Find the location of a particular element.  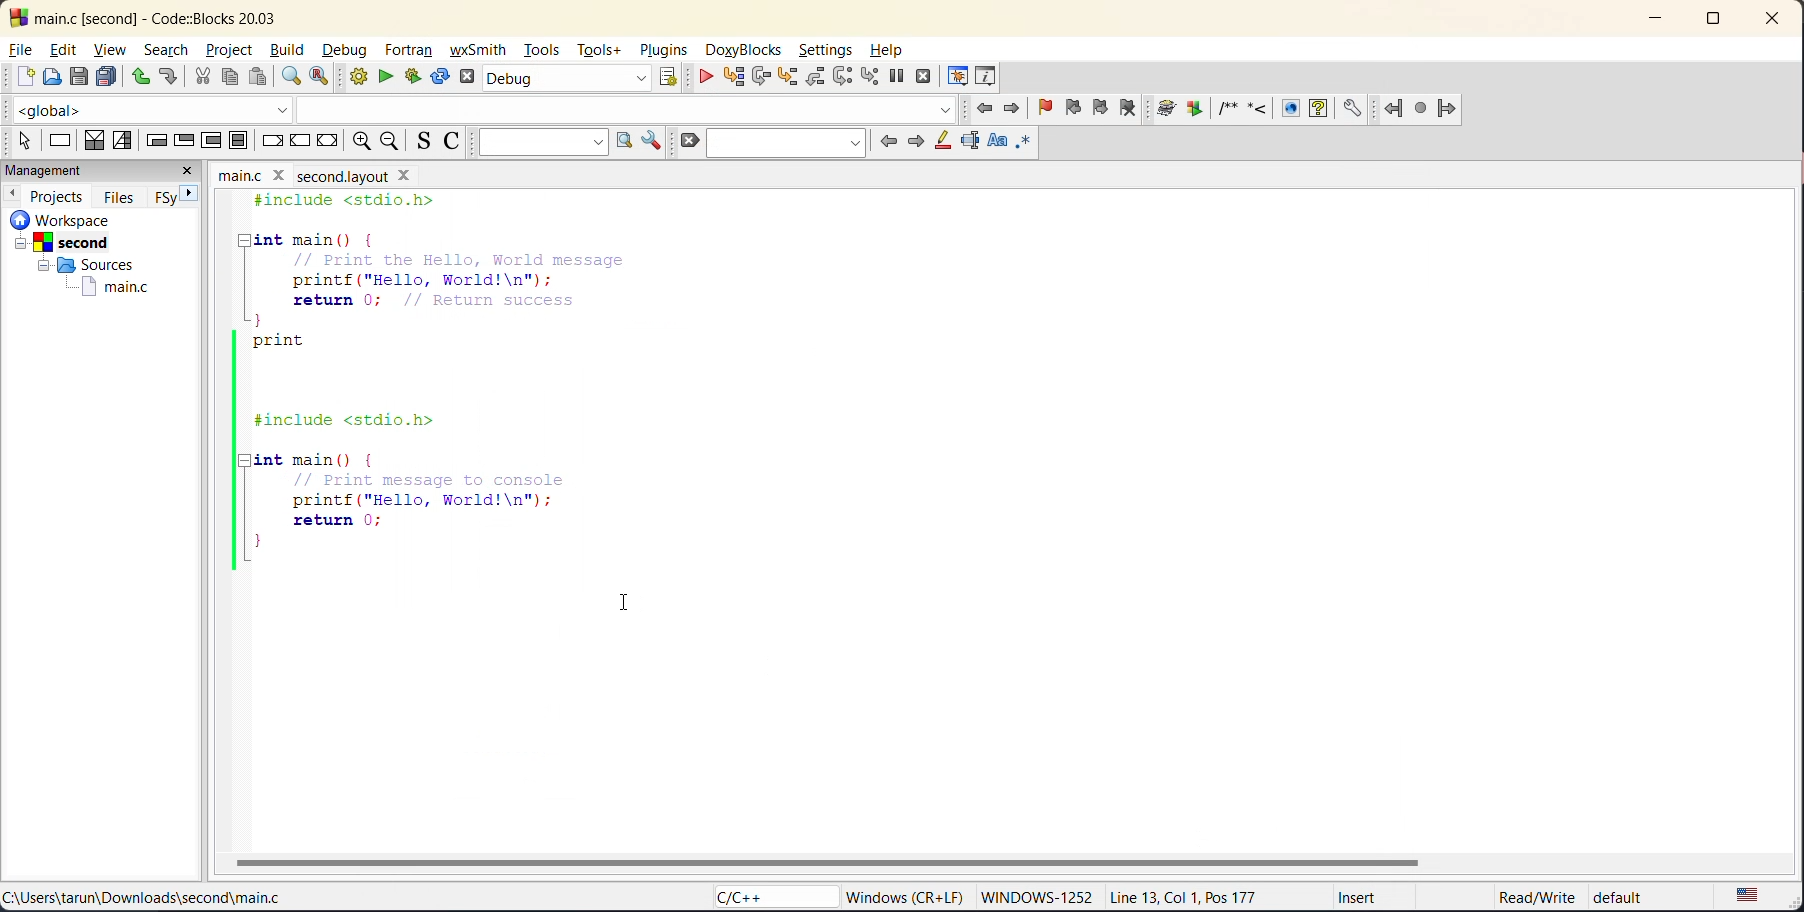

block instruction is located at coordinates (239, 141).